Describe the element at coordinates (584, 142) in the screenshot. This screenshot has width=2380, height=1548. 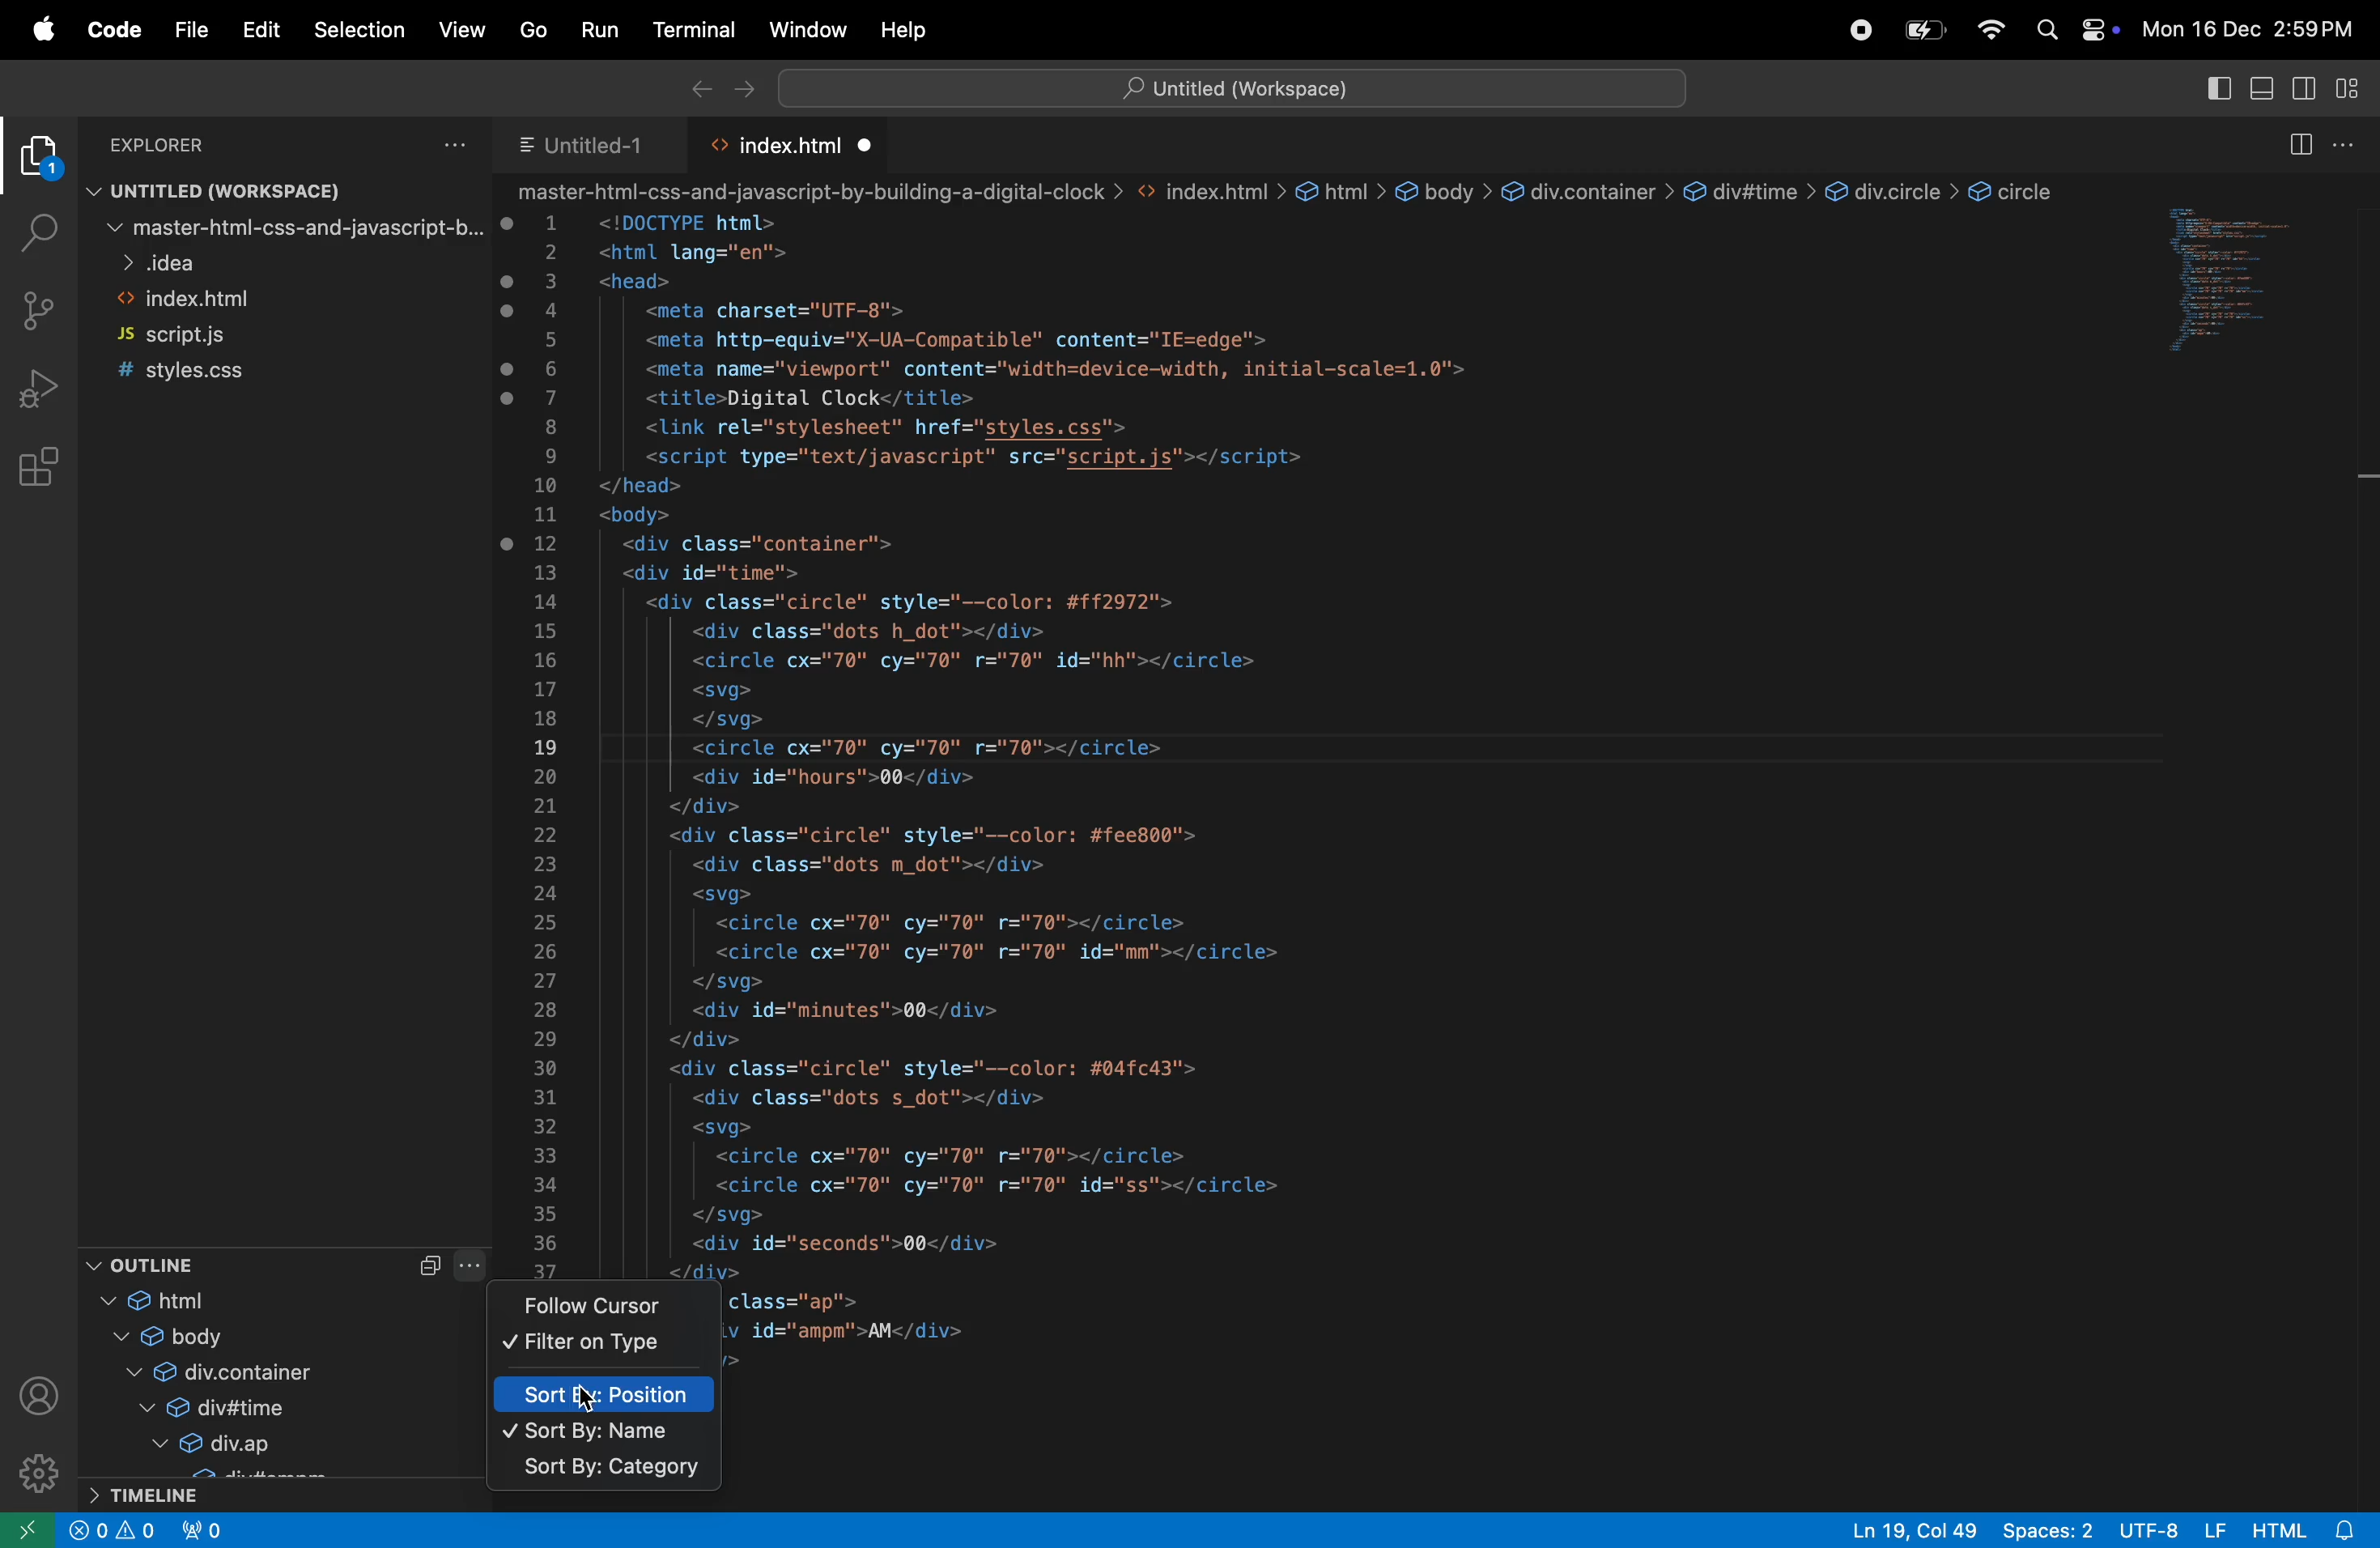
I see `untitled 1` at that location.